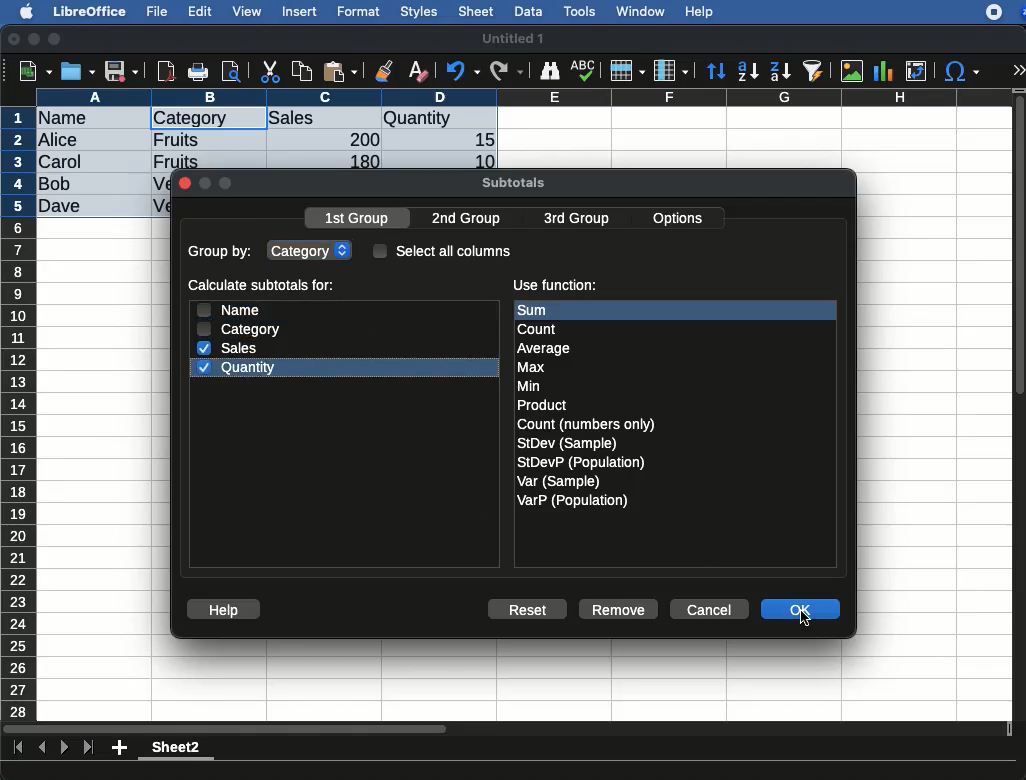 The image size is (1026, 780). What do you see at coordinates (227, 309) in the screenshot?
I see `name` at bounding box center [227, 309].